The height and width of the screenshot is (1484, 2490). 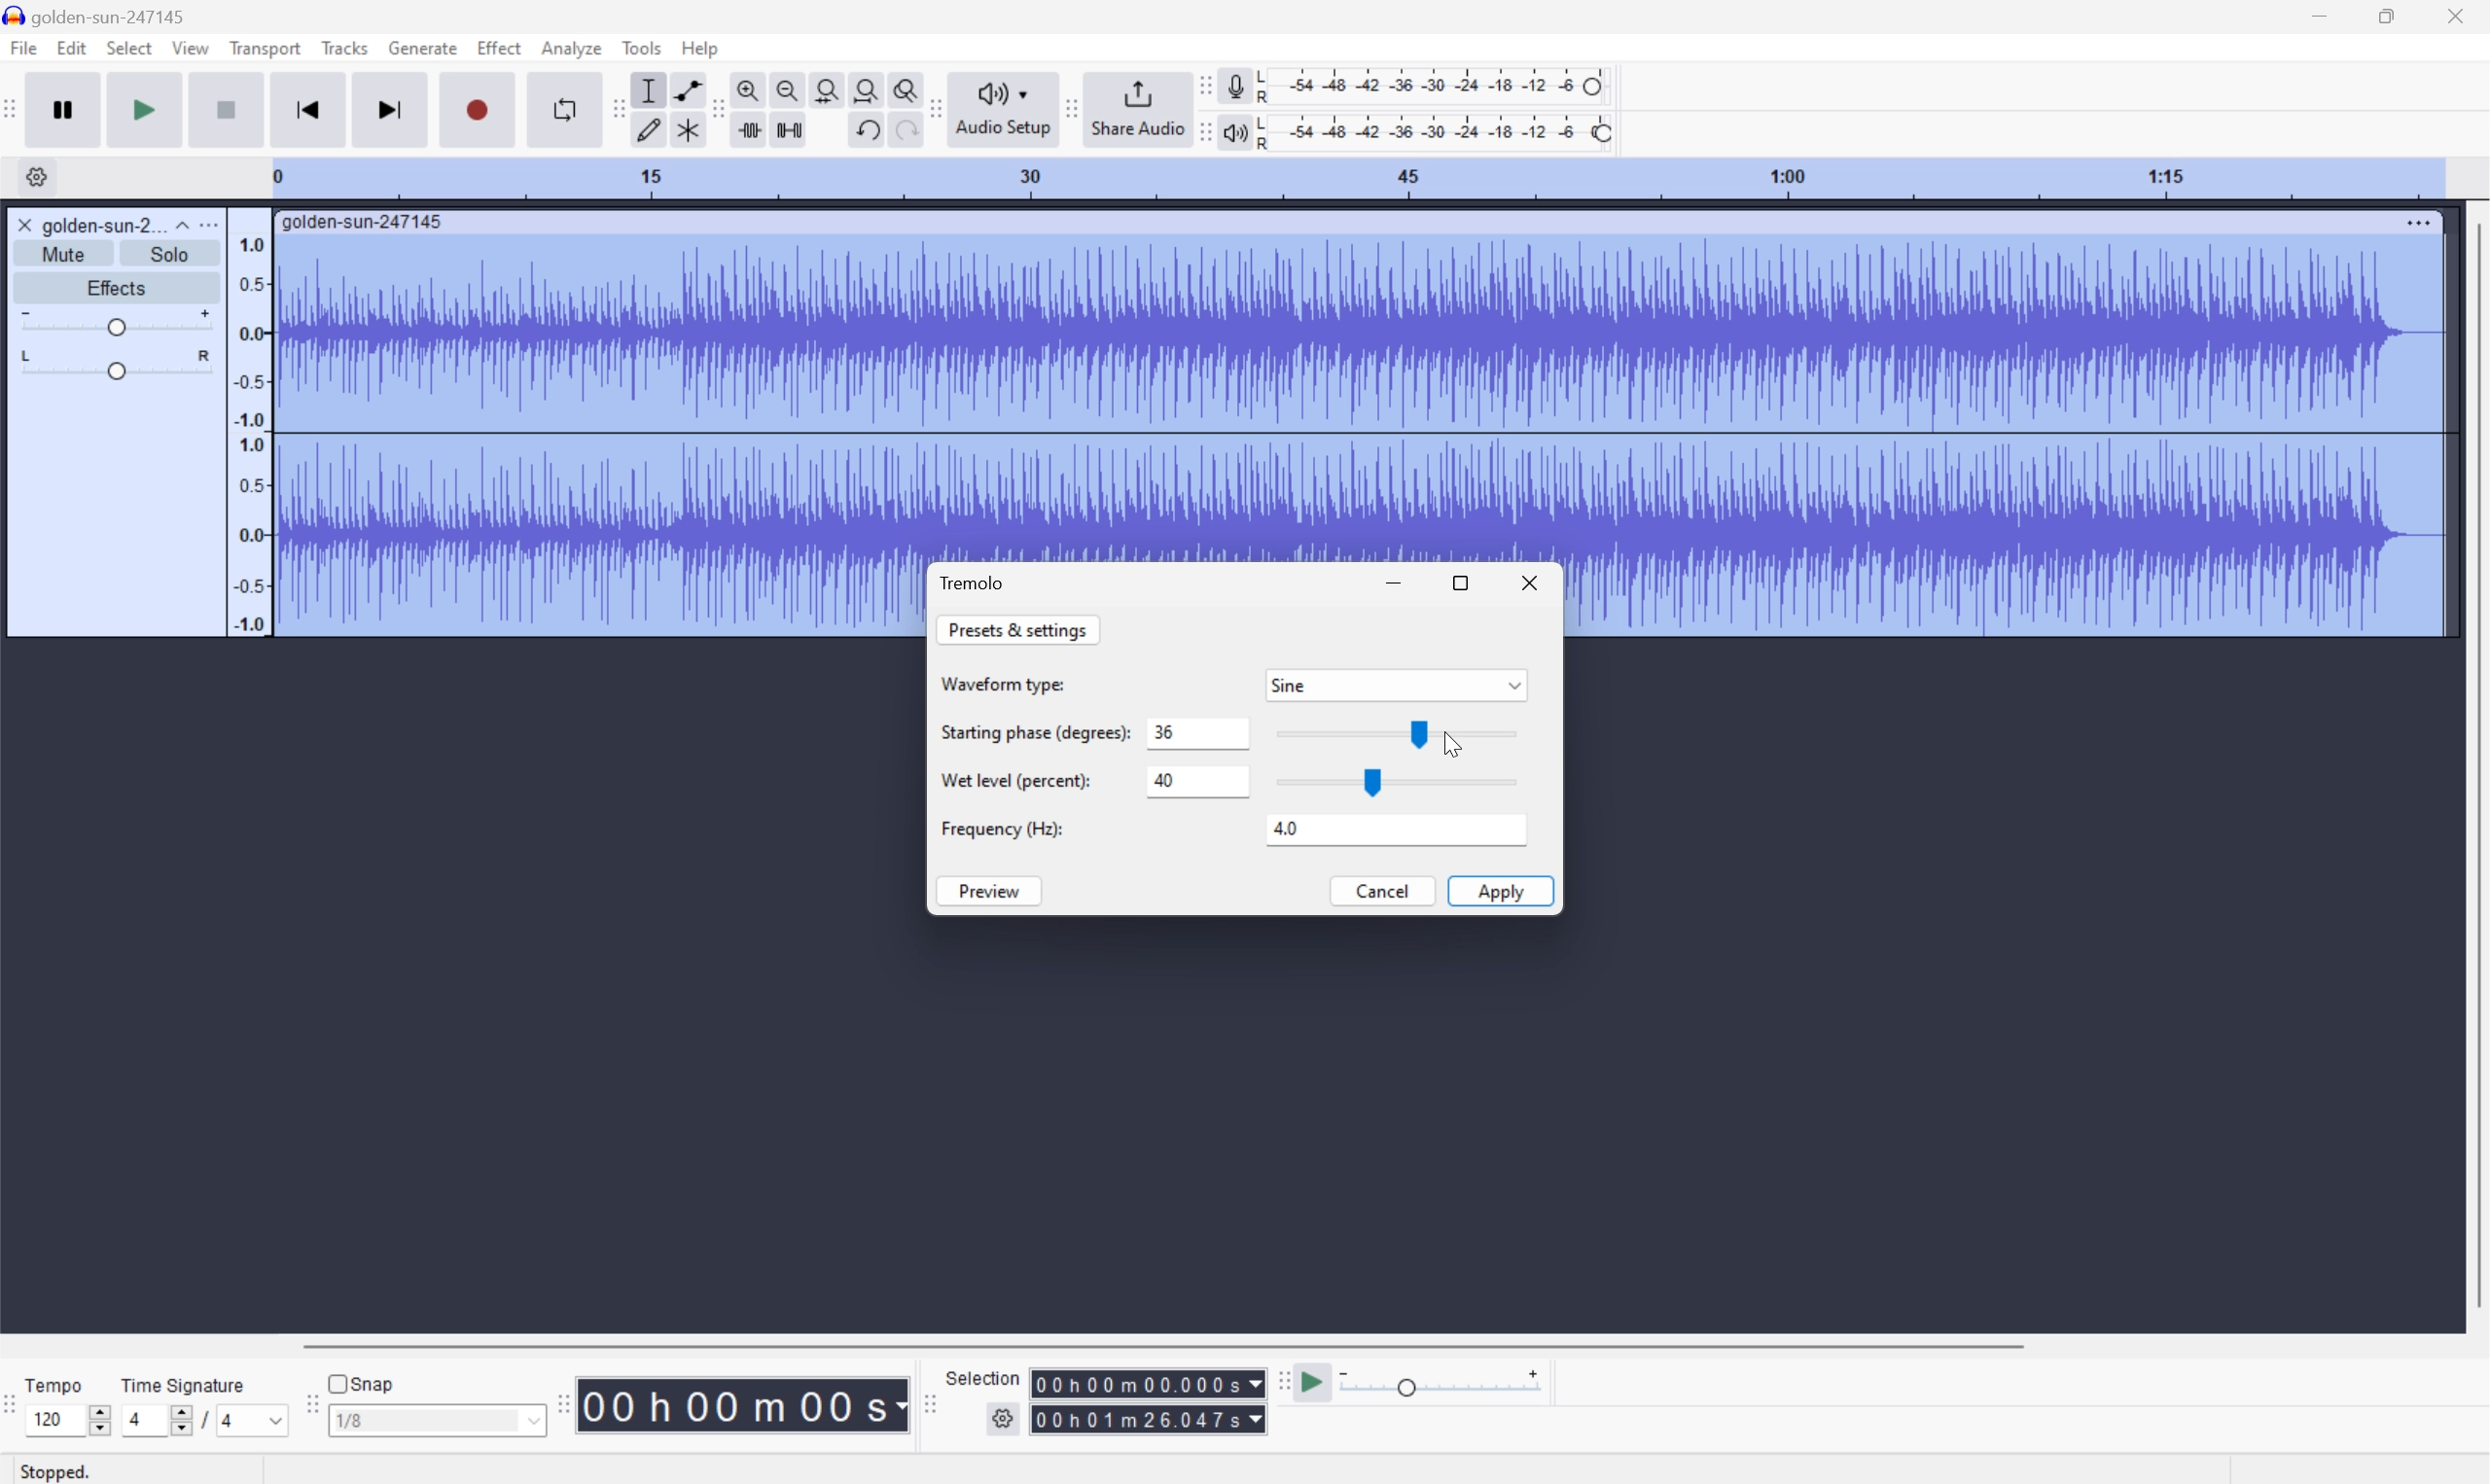 I want to click on Undo, so click(x=869, y=129).